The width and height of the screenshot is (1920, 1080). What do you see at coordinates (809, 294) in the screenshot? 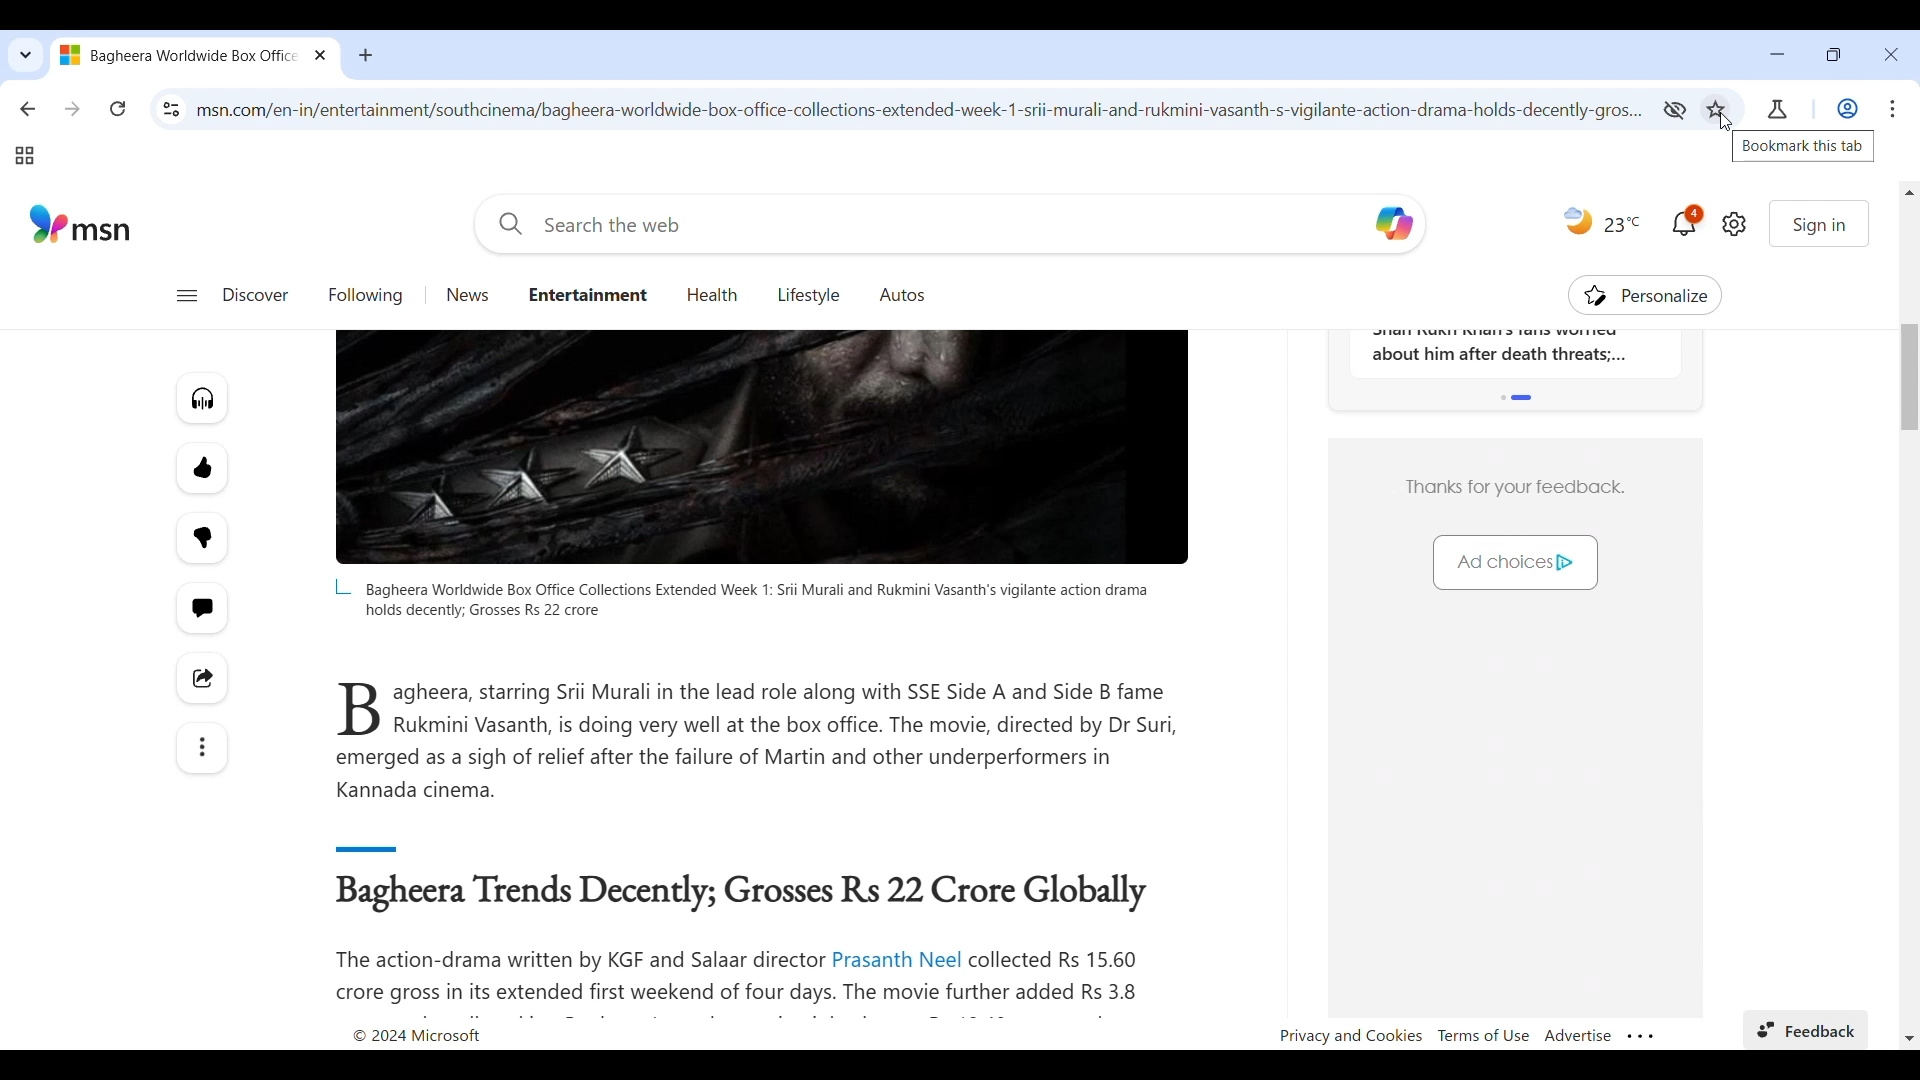
I see `Go to lifestyle page` at bounding box center [809, 294].